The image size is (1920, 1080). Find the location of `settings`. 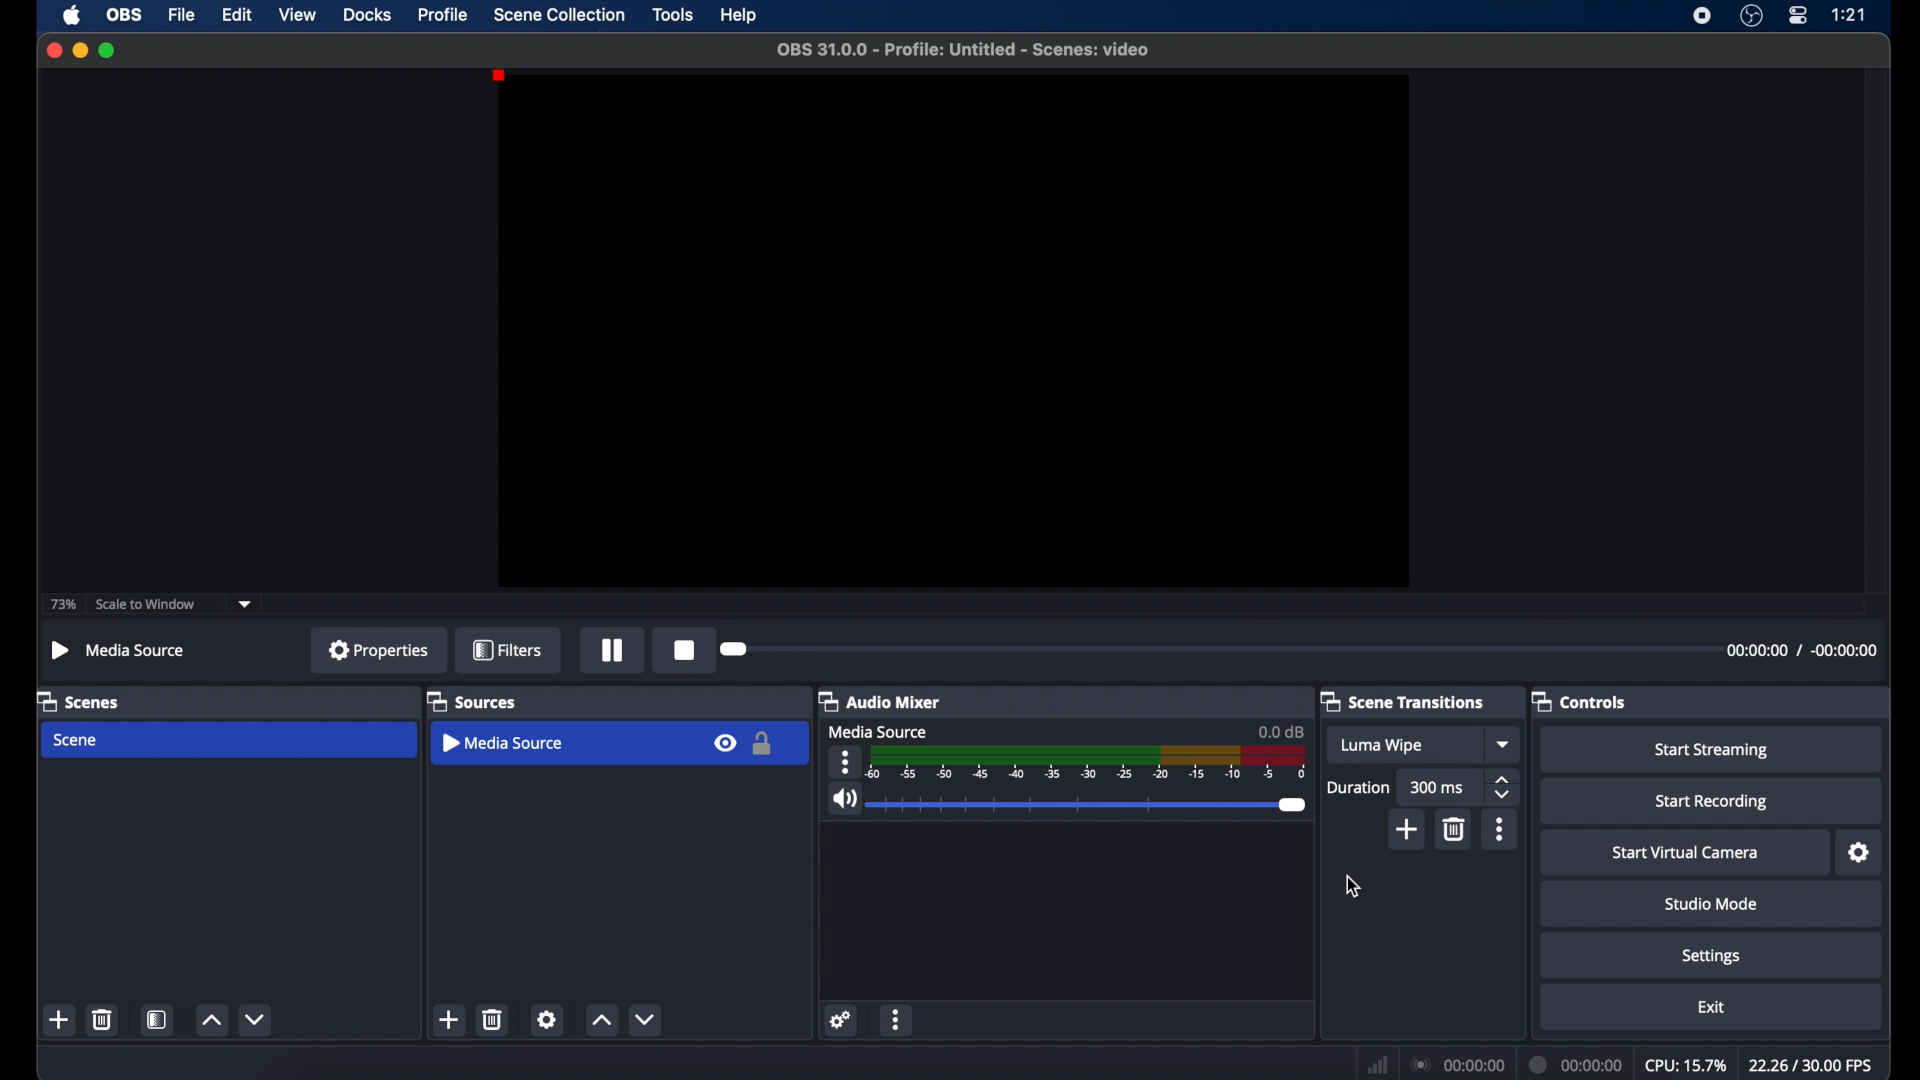

settings is located at coordinates (1859, 853).